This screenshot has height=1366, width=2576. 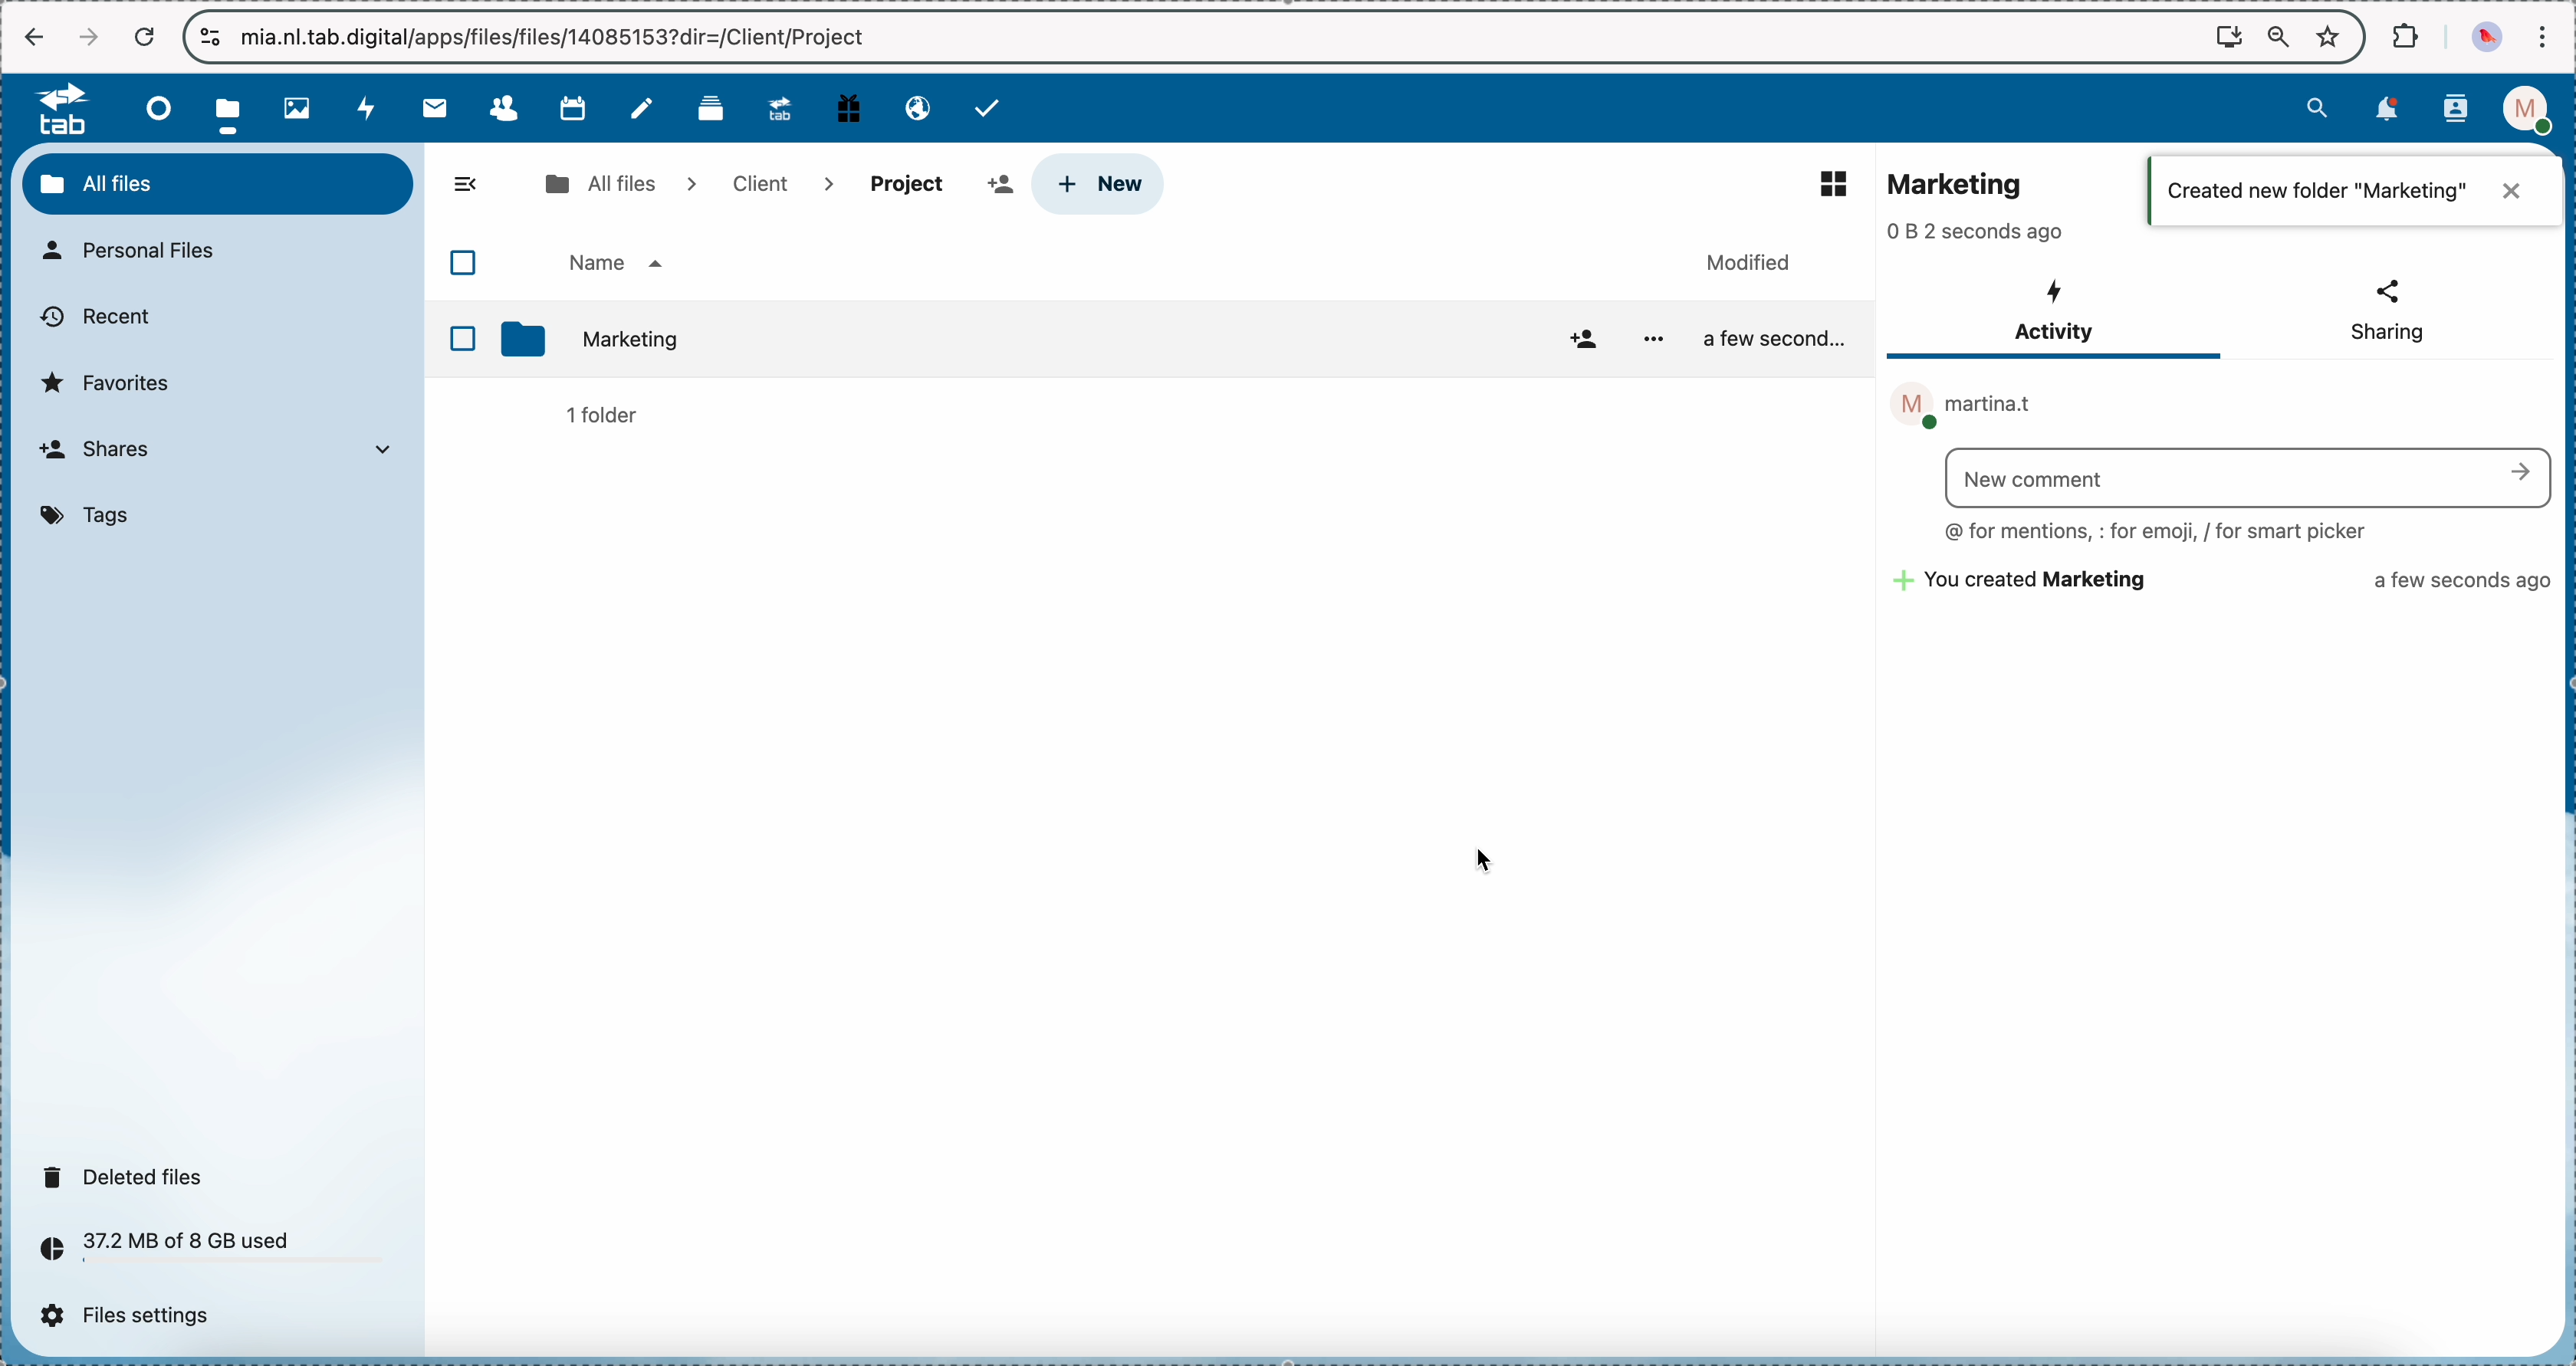 What do you see at coordinates (158, 1252) in the screenshot?
I see `37.2 MB of 8 GB` at bounding box center [158, 1252].